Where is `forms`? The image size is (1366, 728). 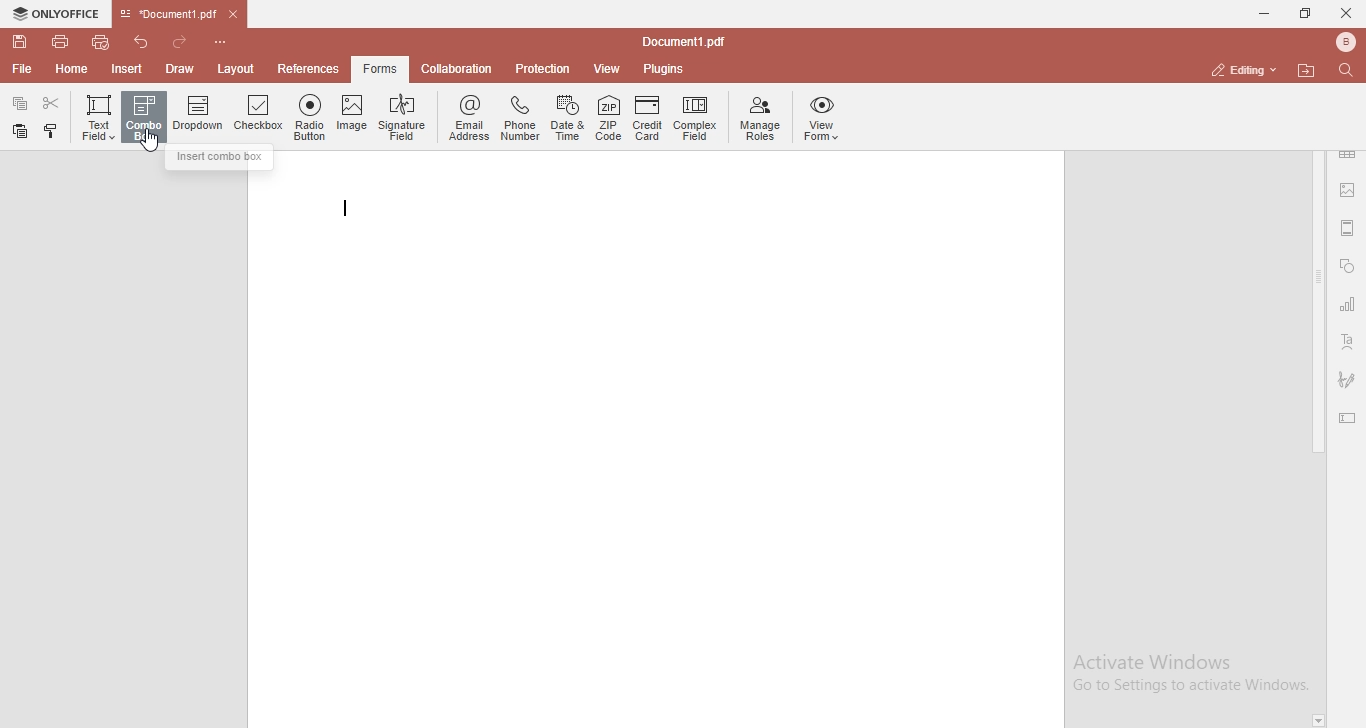
forms is located at coordinates (380, 69).